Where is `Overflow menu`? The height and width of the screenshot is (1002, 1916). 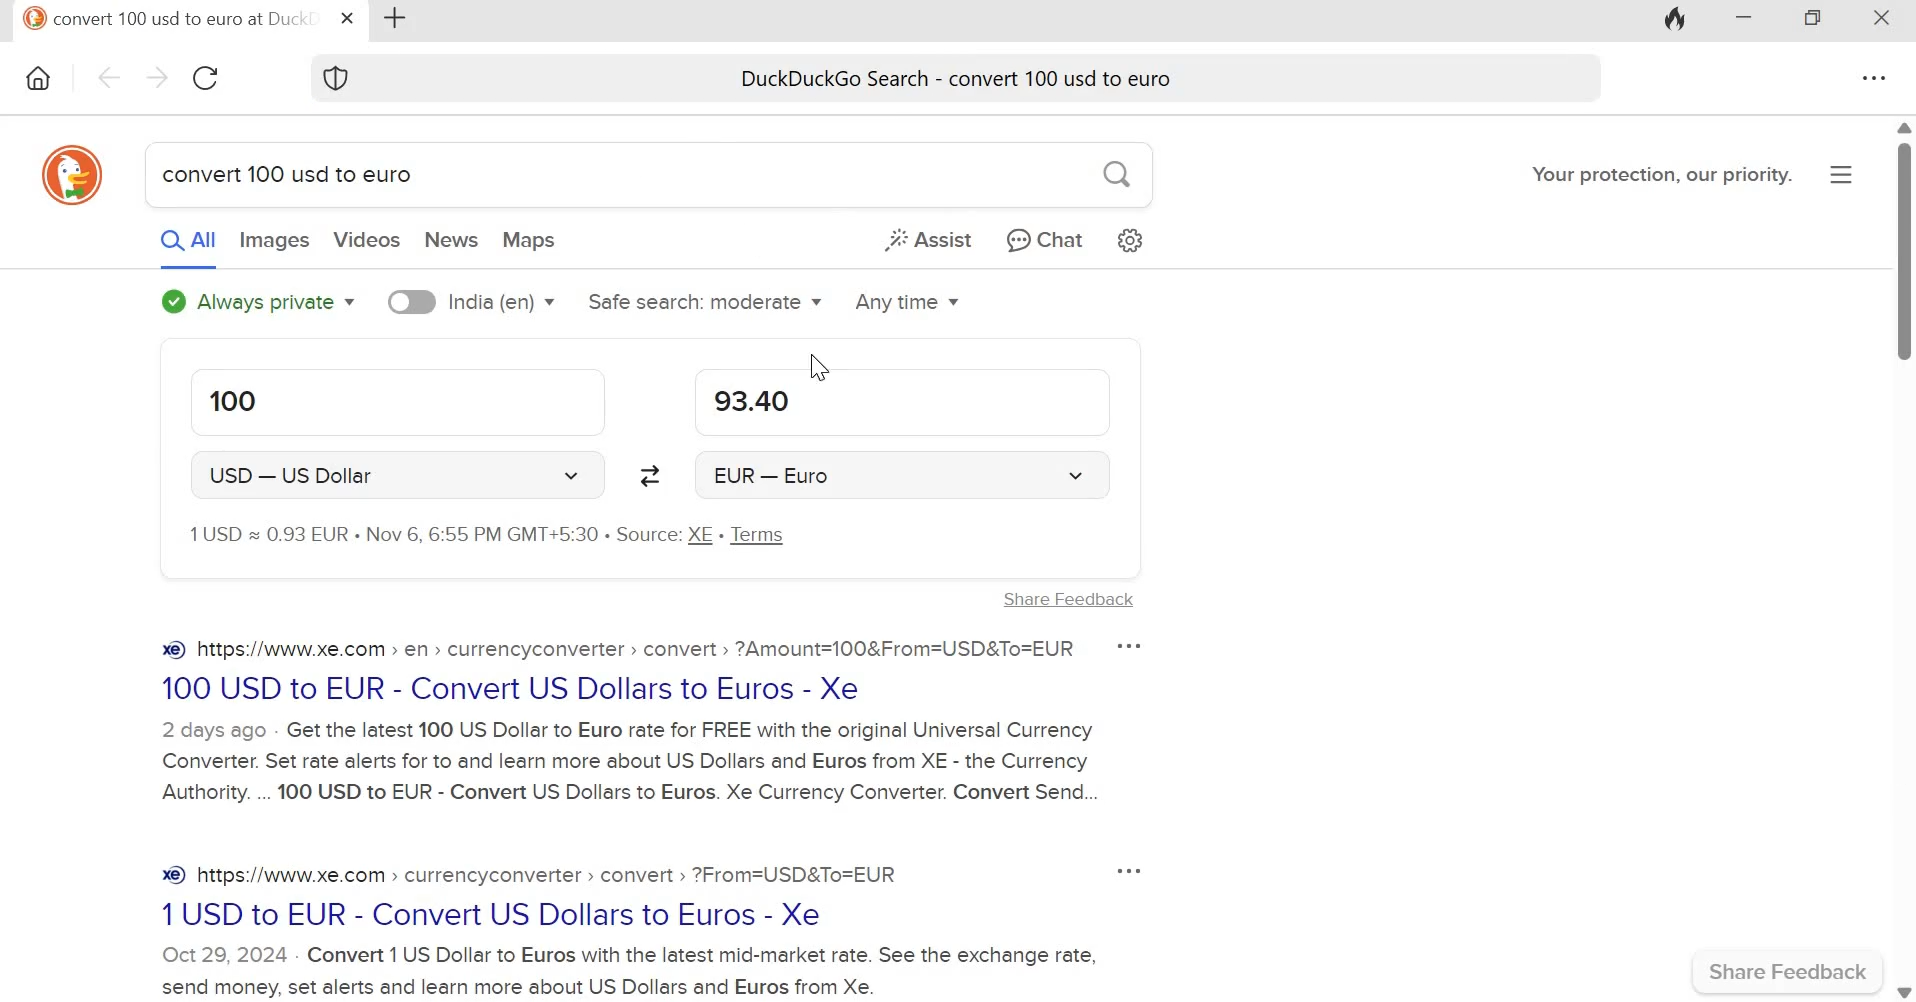
Overflow menu is located at coordinates (1876, 79).